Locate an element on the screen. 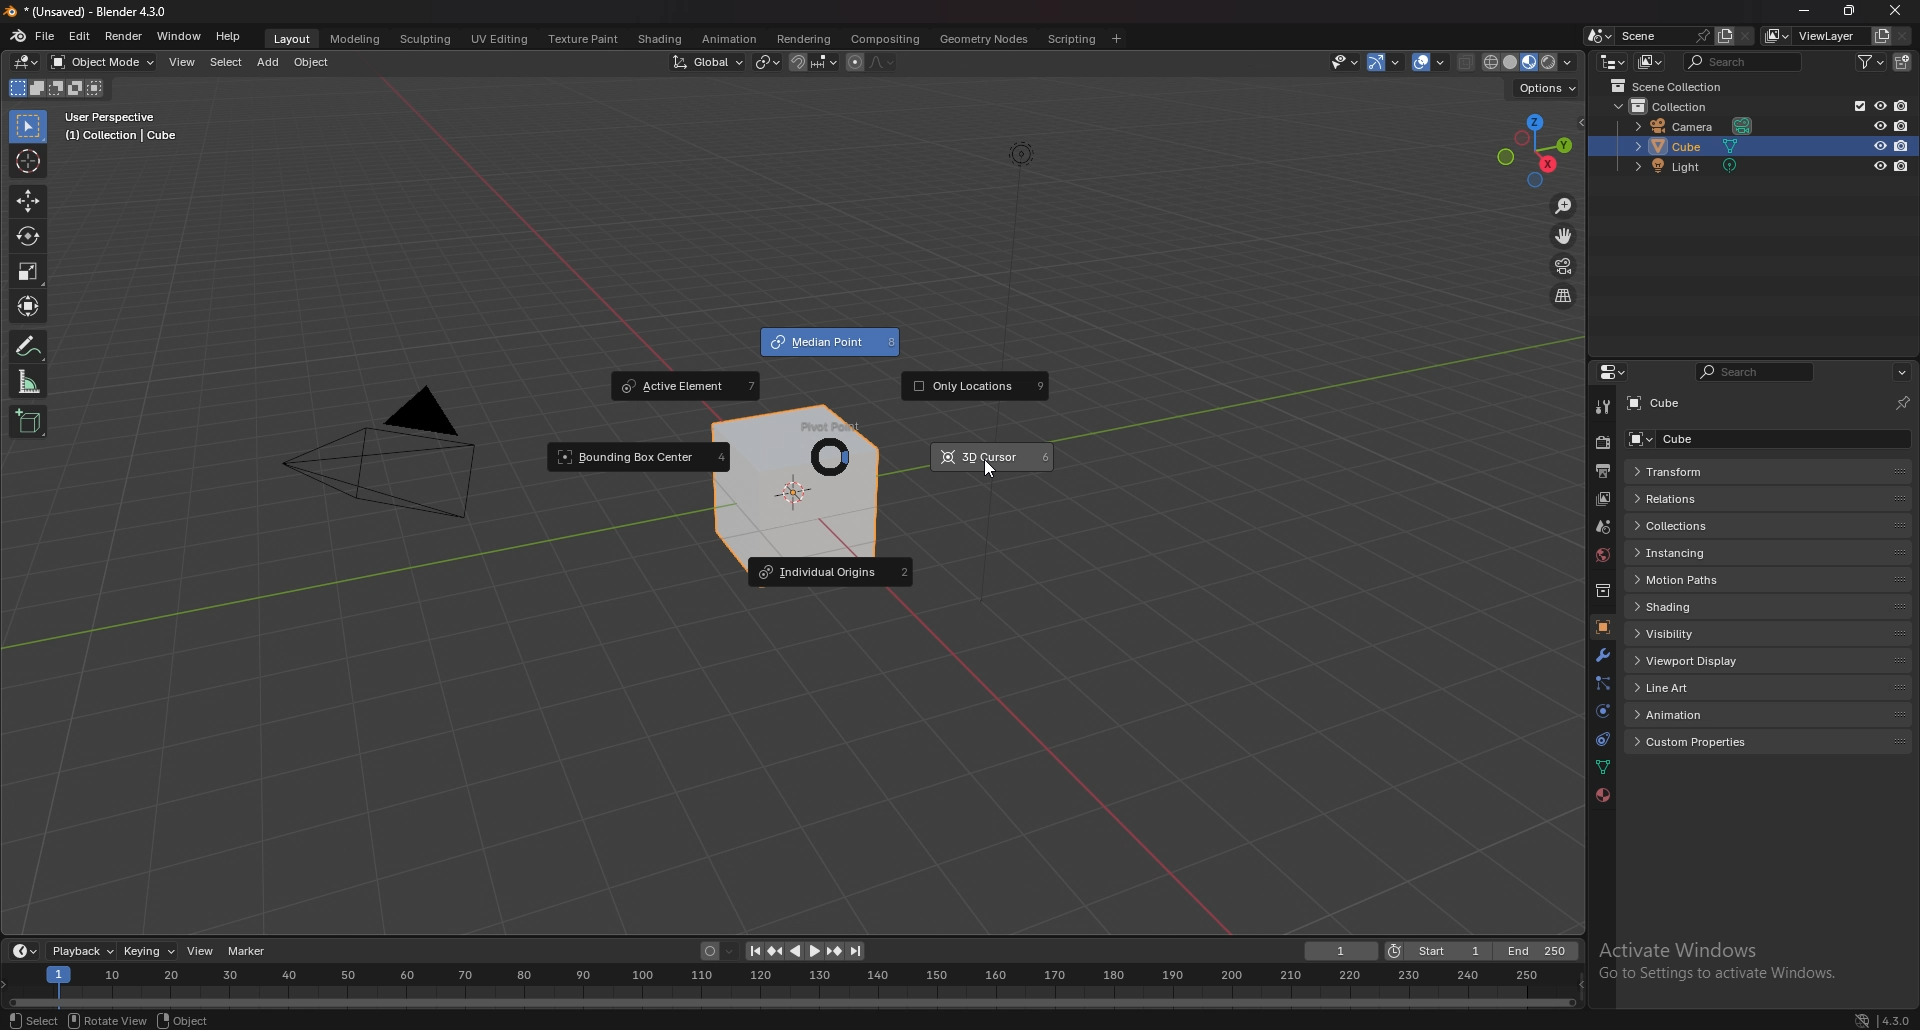 The height and width of the screenshot is (1030, 1920). jump to endpoint is located at coordinates (858, 951).